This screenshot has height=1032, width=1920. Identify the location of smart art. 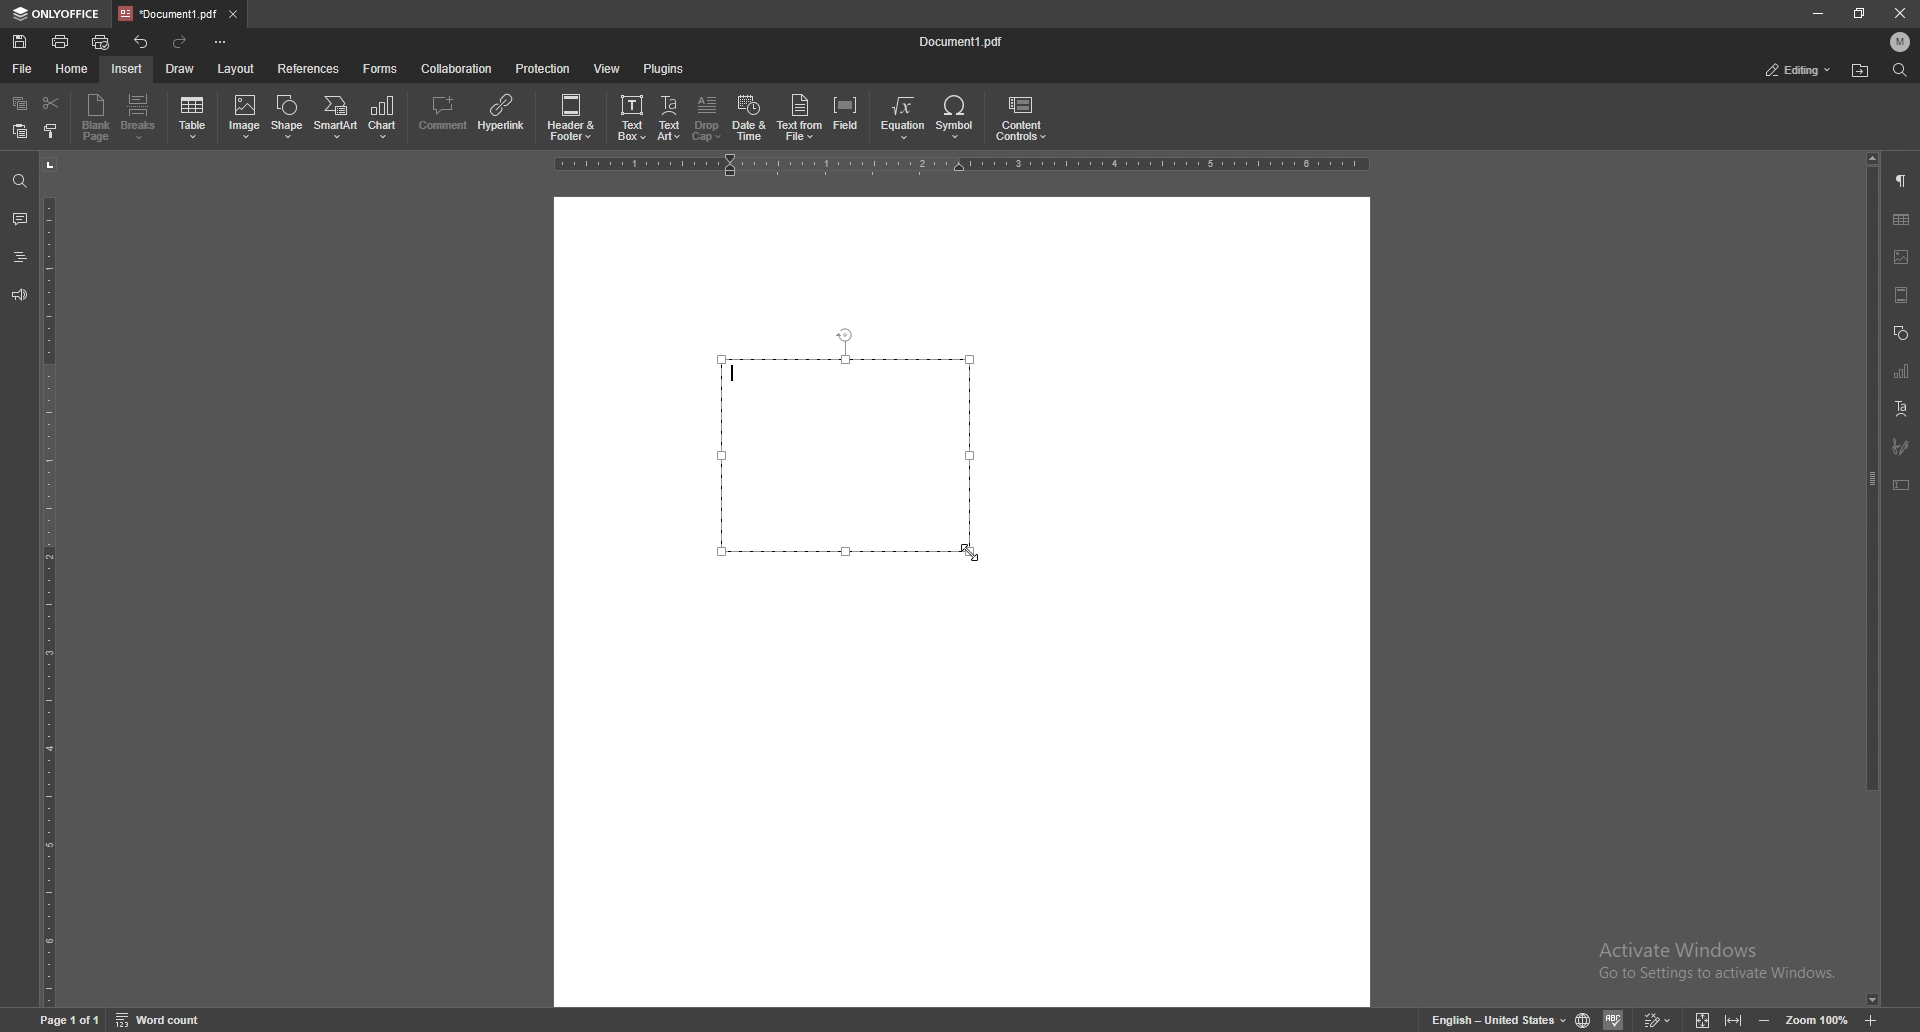
(336, 117).